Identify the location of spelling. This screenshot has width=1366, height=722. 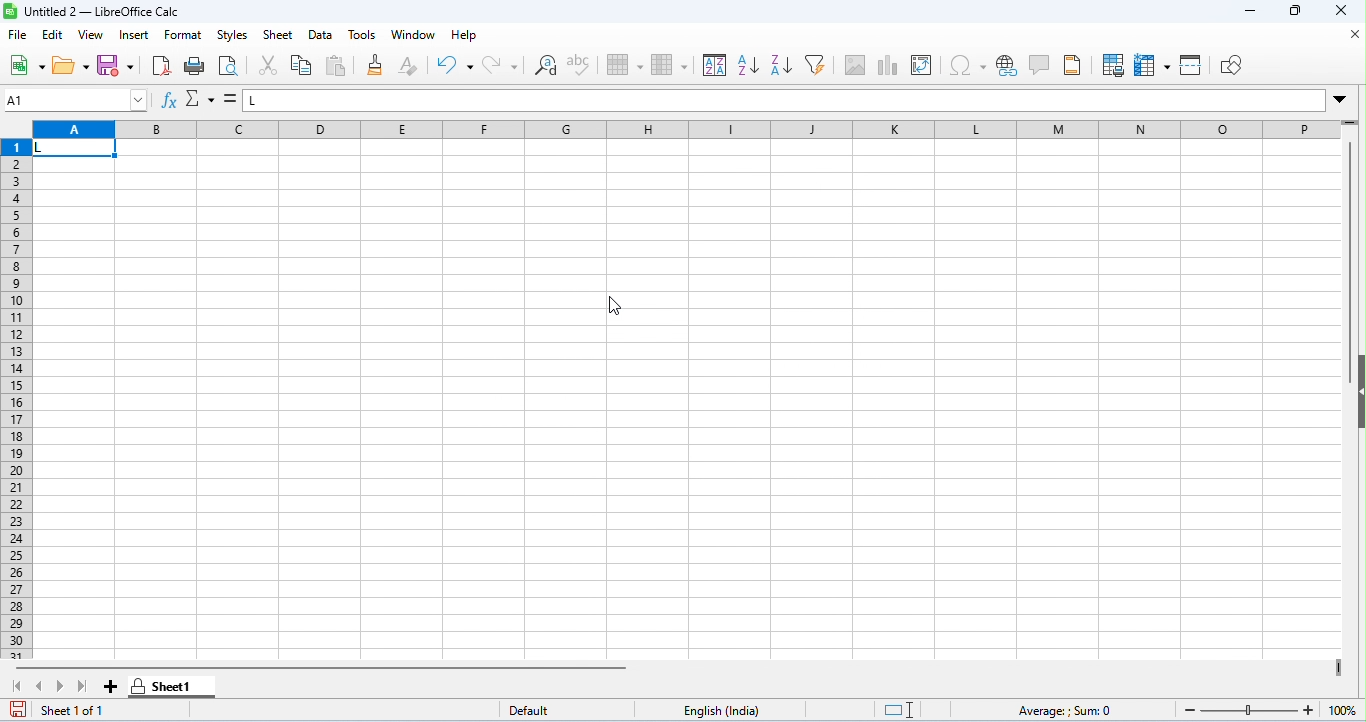
(579, 64).